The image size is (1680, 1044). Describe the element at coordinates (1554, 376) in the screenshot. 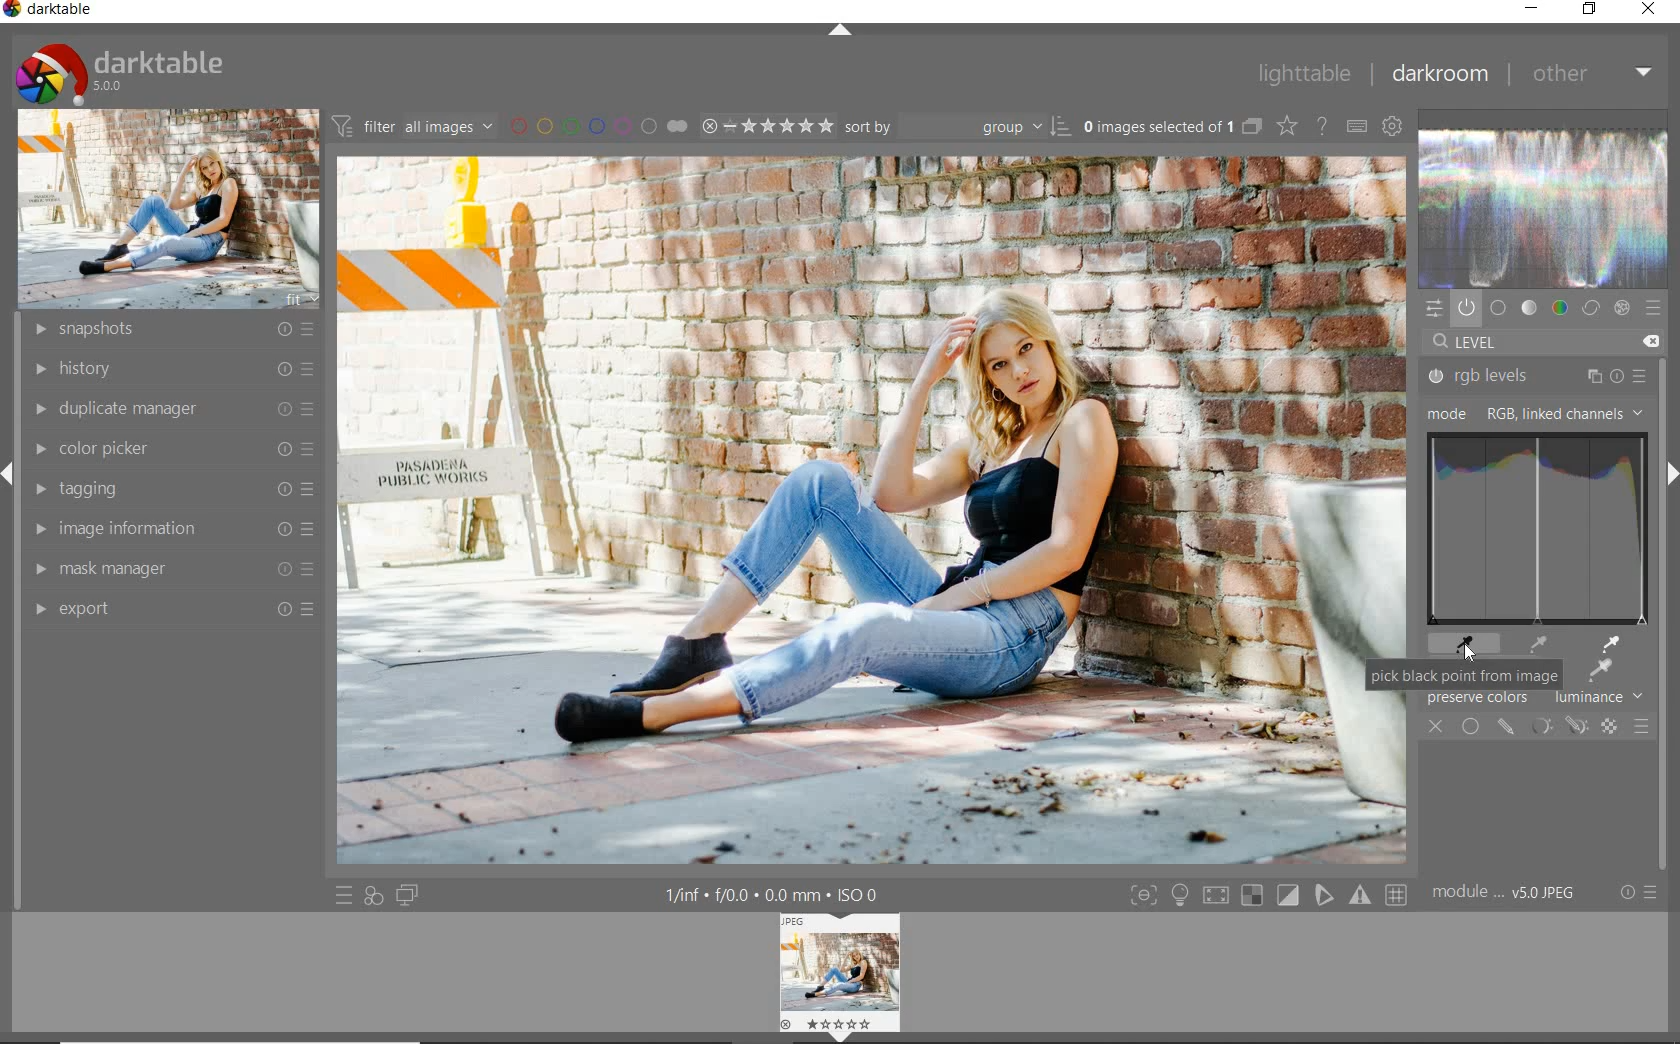

I see `rgb levels` at that location.